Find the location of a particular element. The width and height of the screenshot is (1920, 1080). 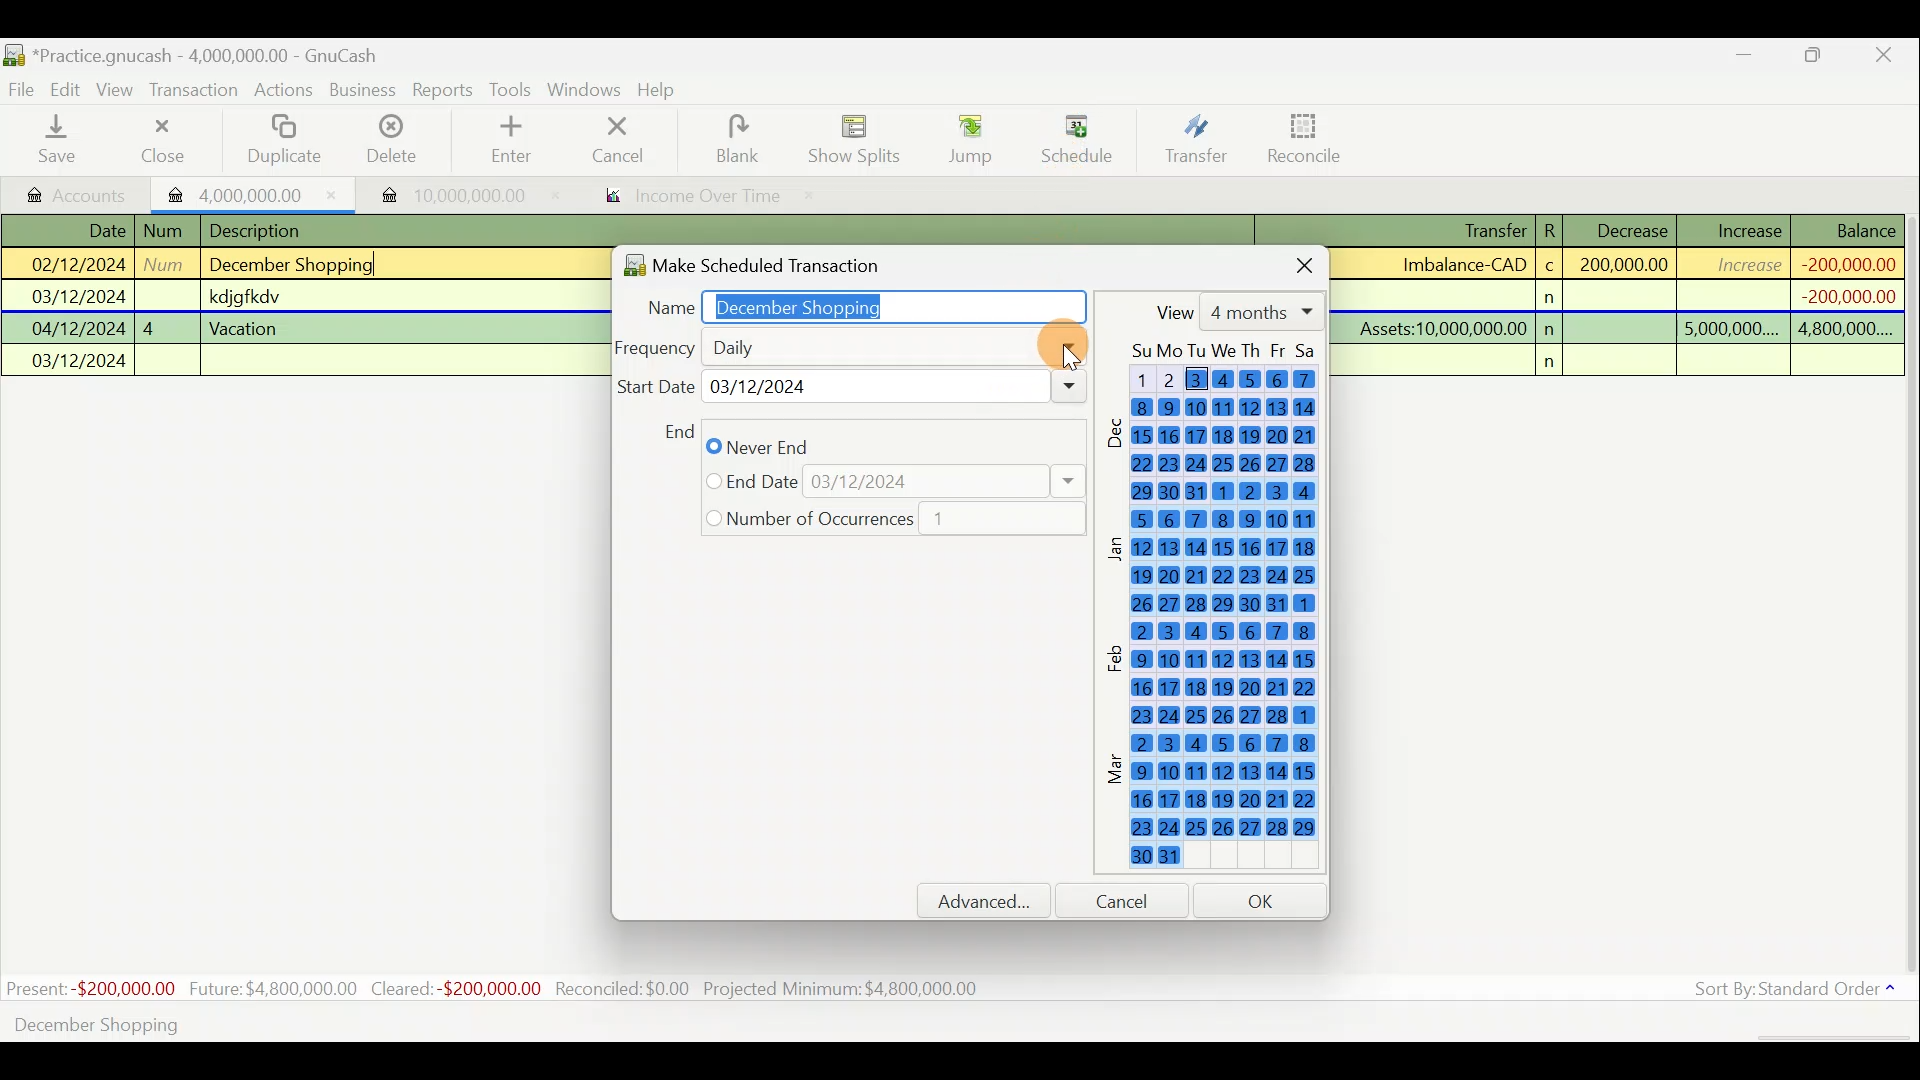

Close is located at coordinates (1885, 58).